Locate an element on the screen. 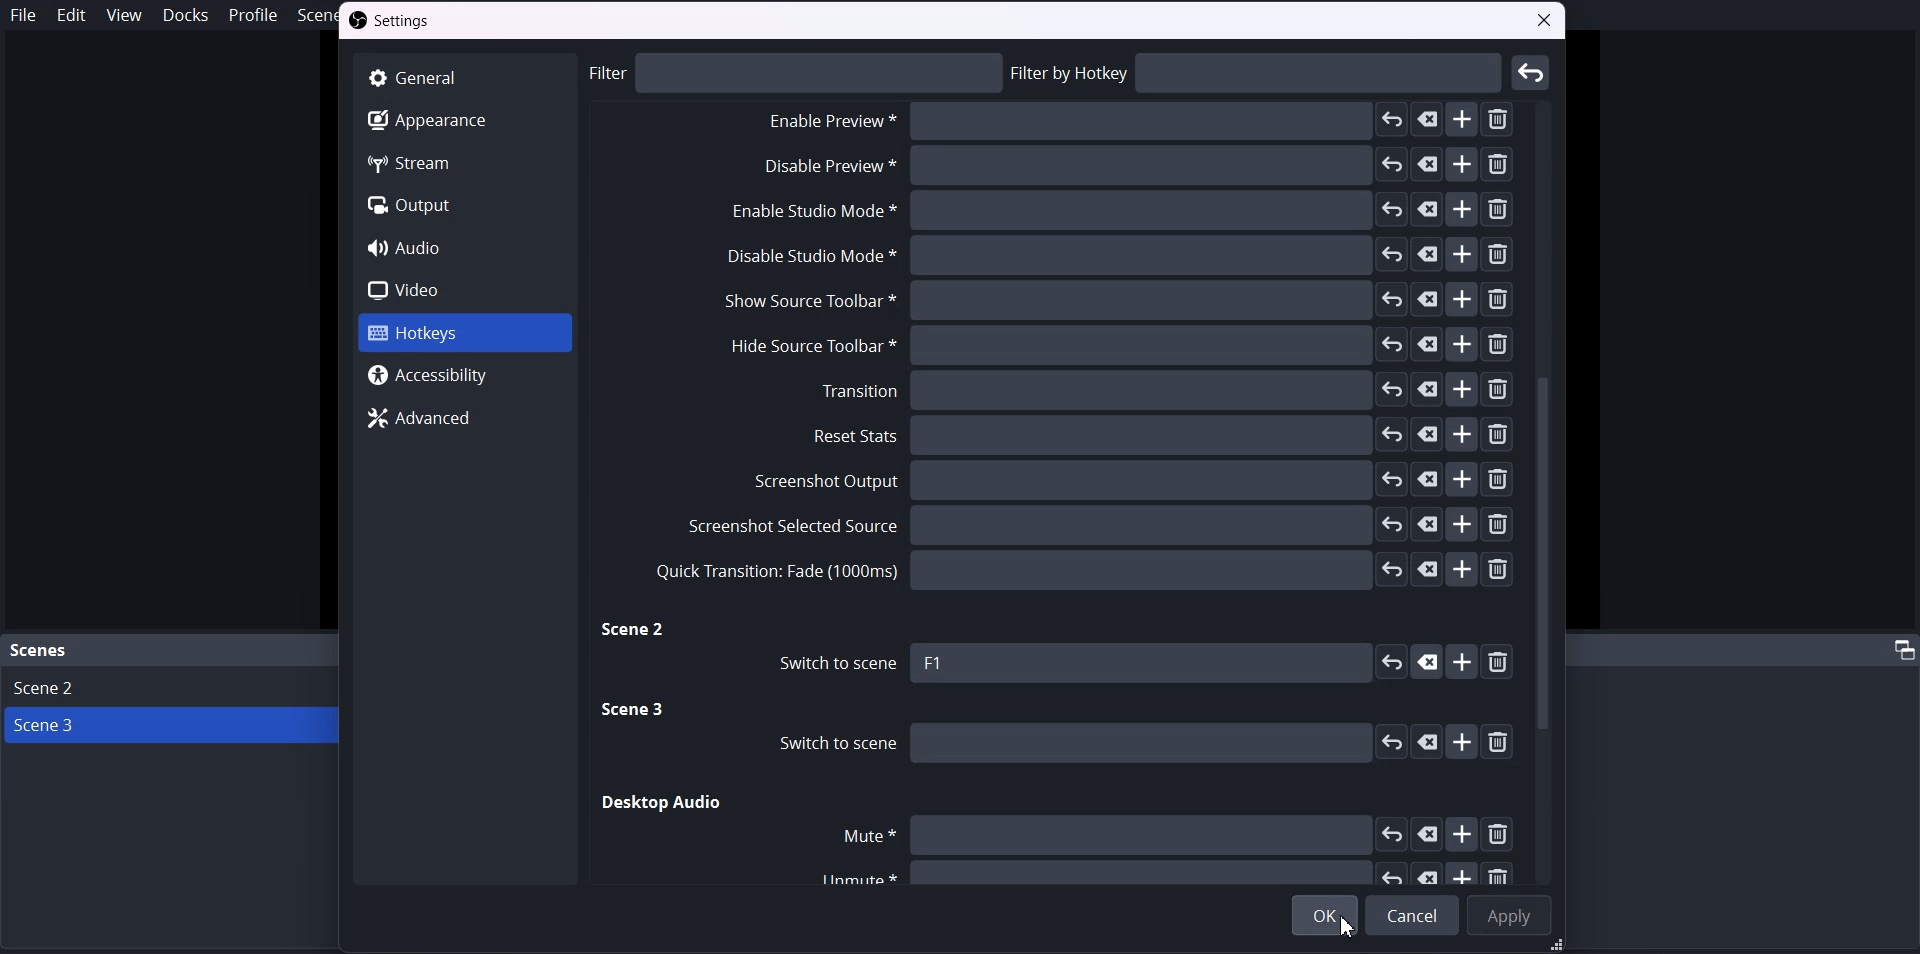 This screenshot has height=954, width=1920. delete is located at coordinates (1503, 663).